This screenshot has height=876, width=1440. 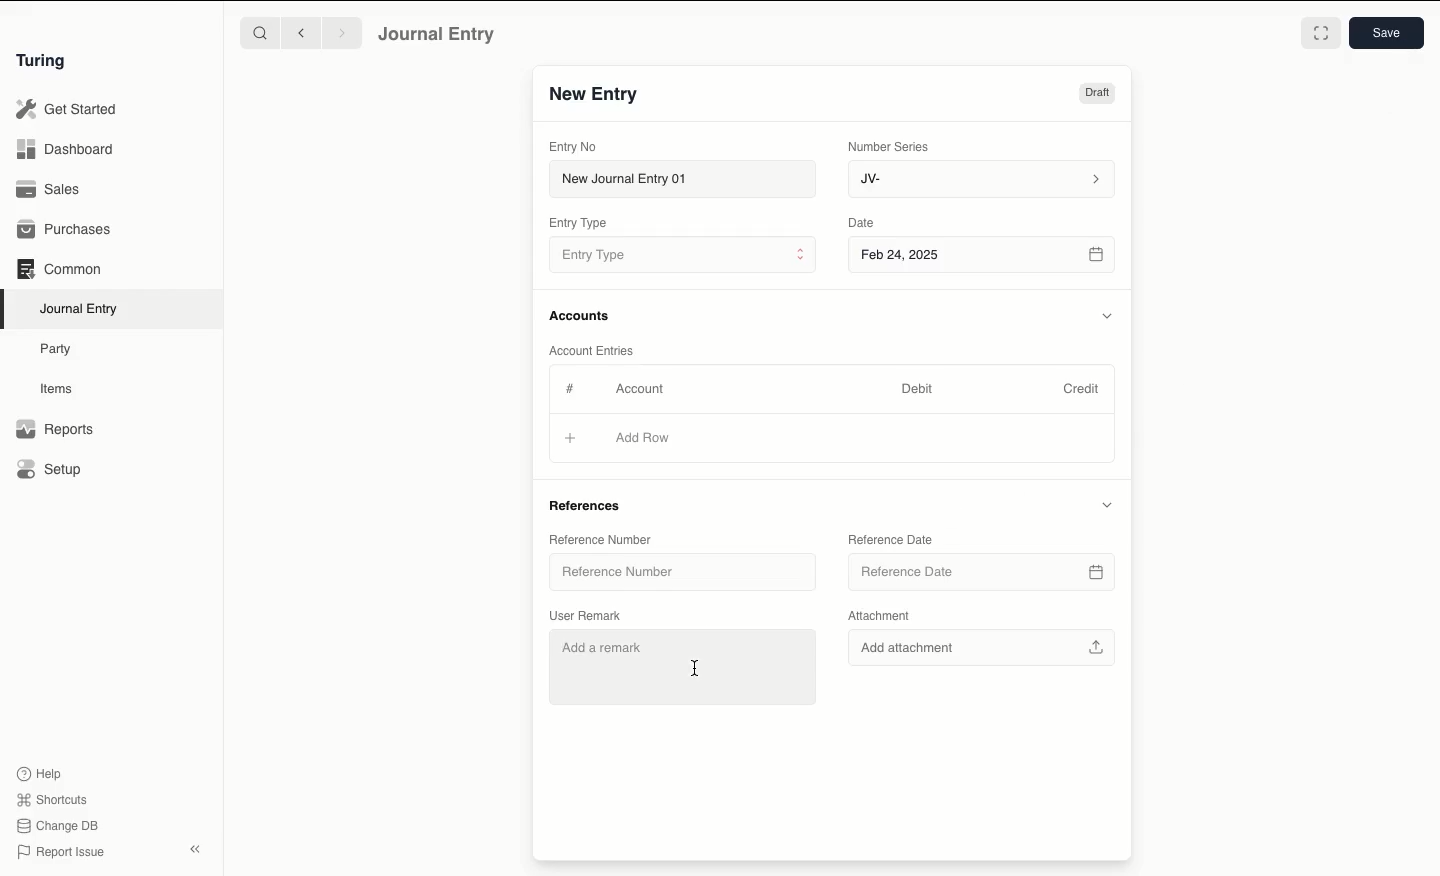 I want to click on Report Issue, so click(x=63, y=853).